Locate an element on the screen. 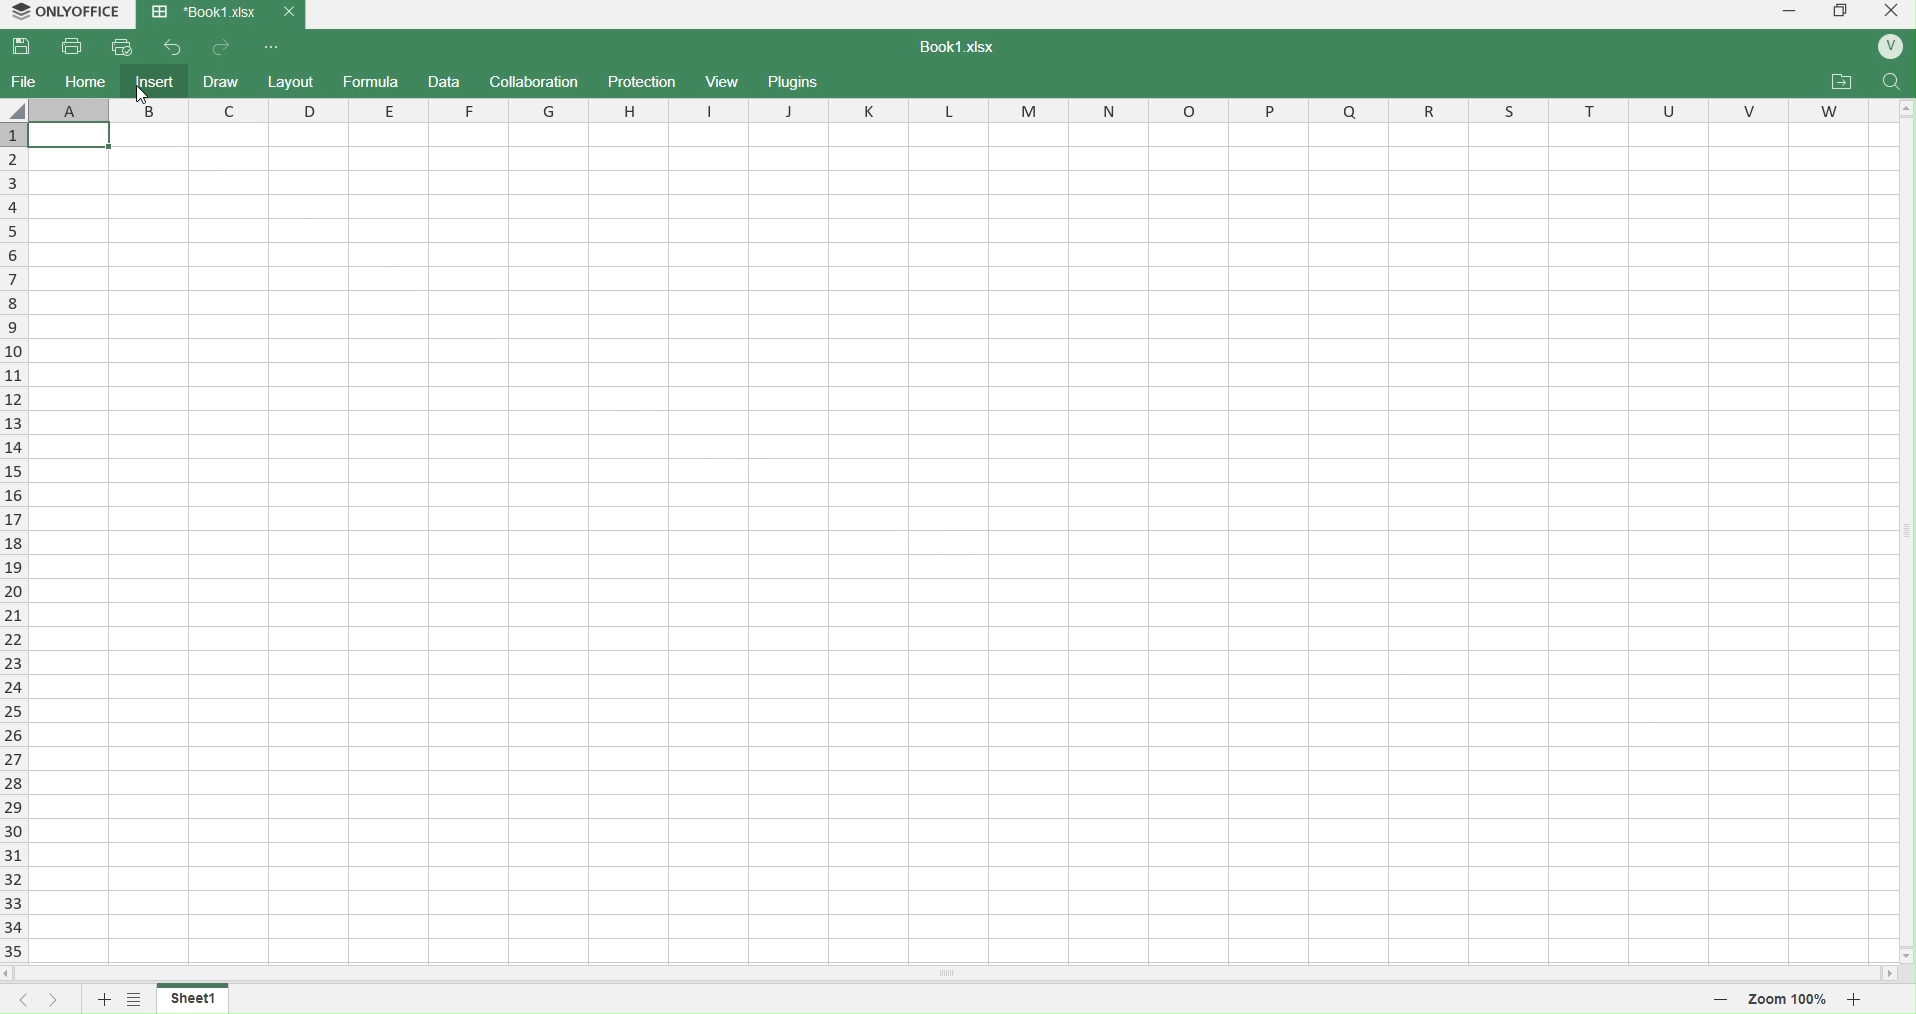  rows is located at coordinates (12, 530).